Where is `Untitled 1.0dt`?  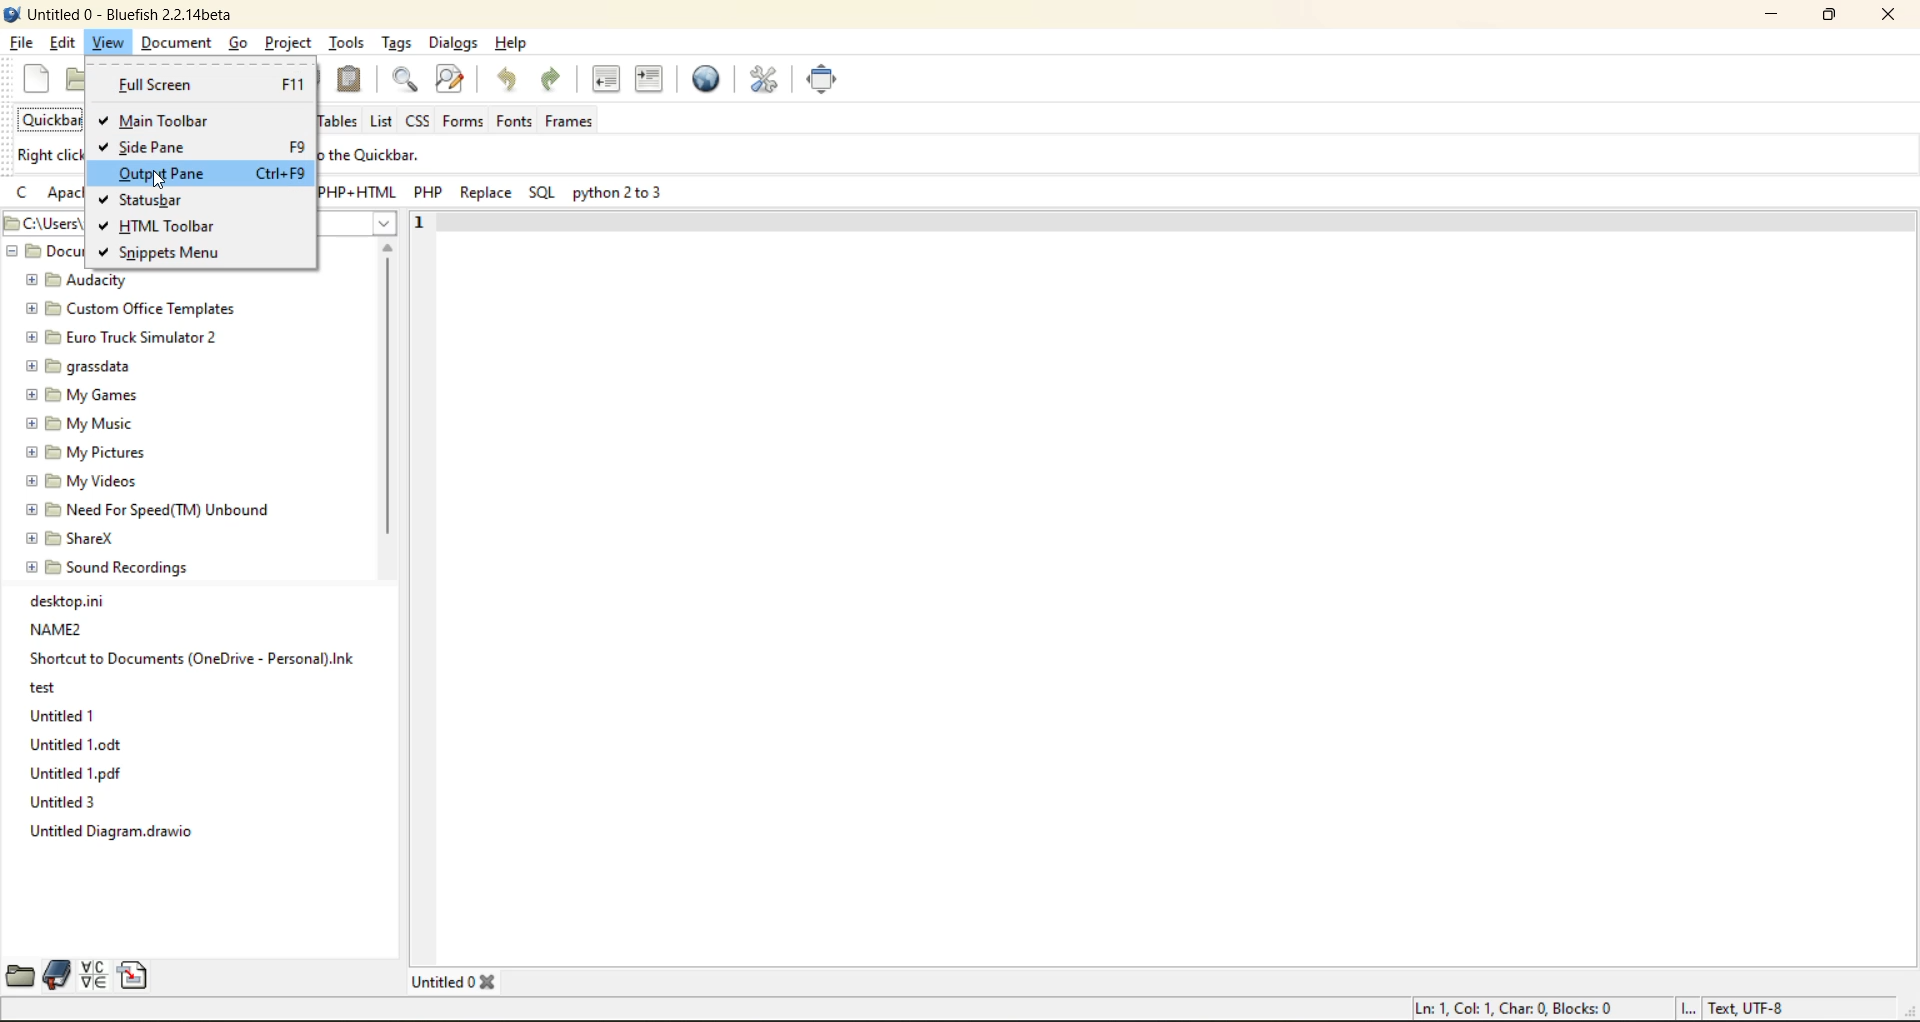 Untitled 1.0dt is located at coordinates (86, 743).